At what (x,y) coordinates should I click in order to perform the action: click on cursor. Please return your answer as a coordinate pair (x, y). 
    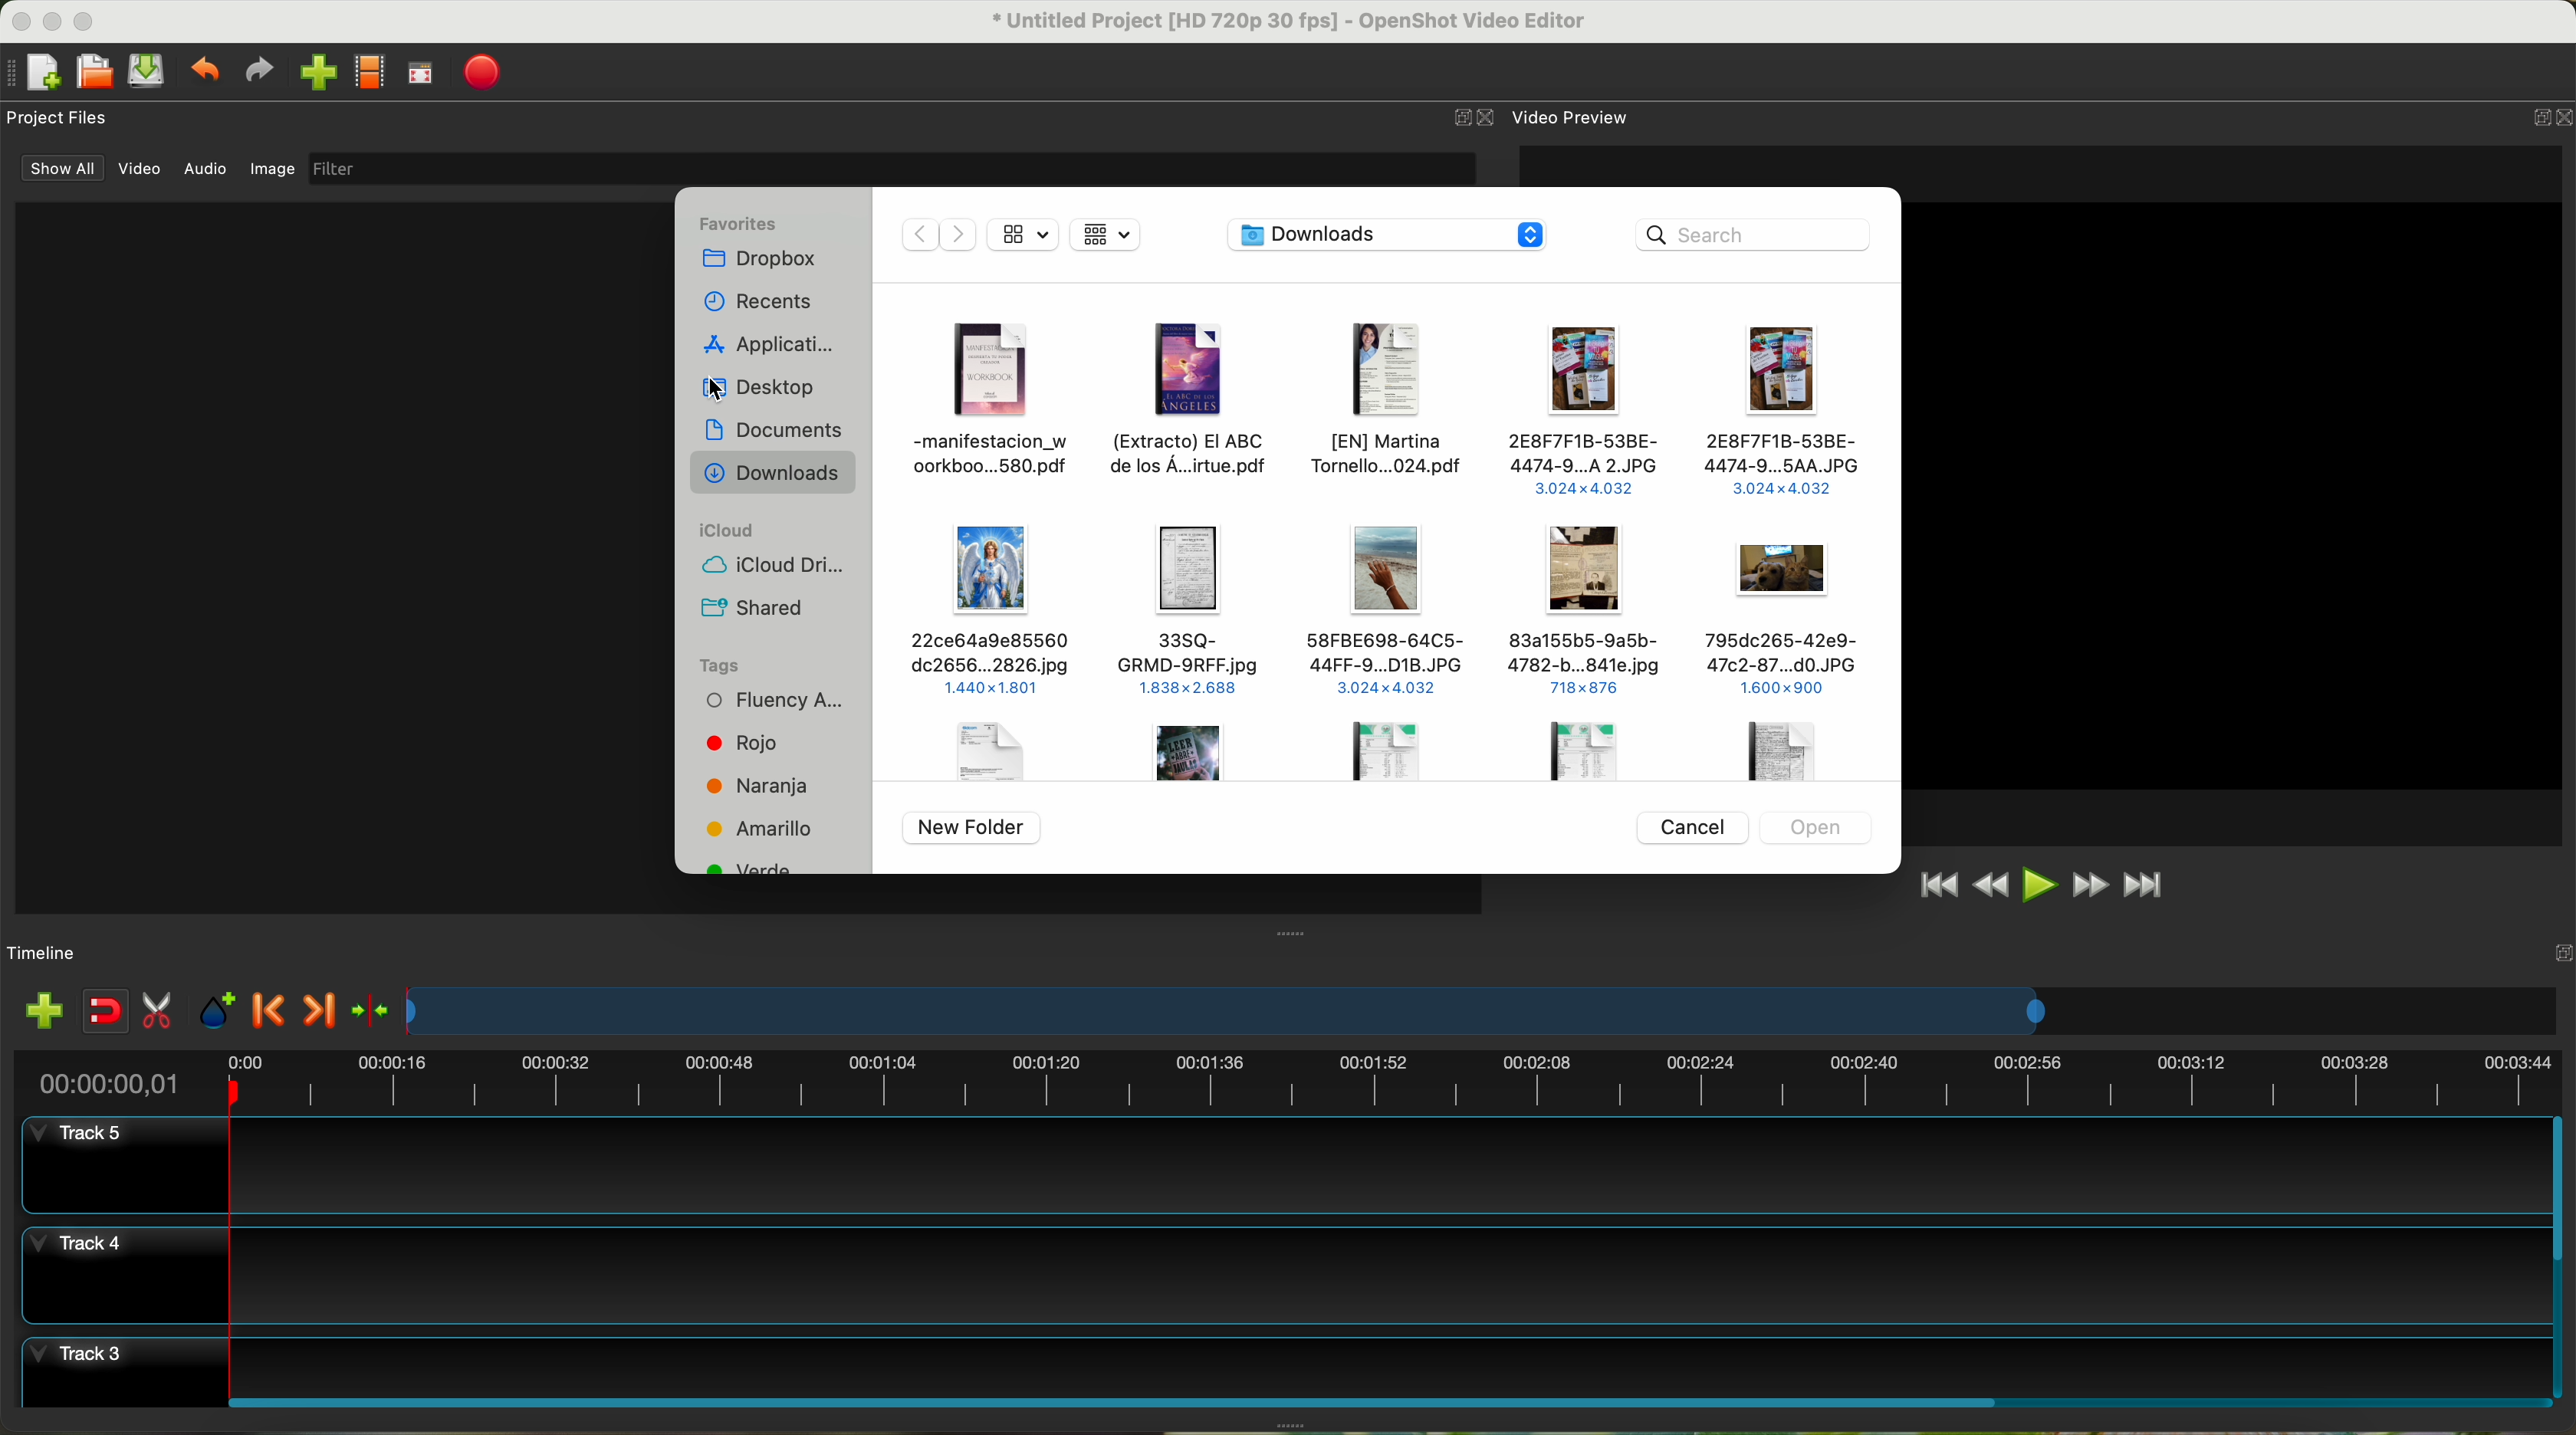
    Looking at the image, I should click on (734, 390).